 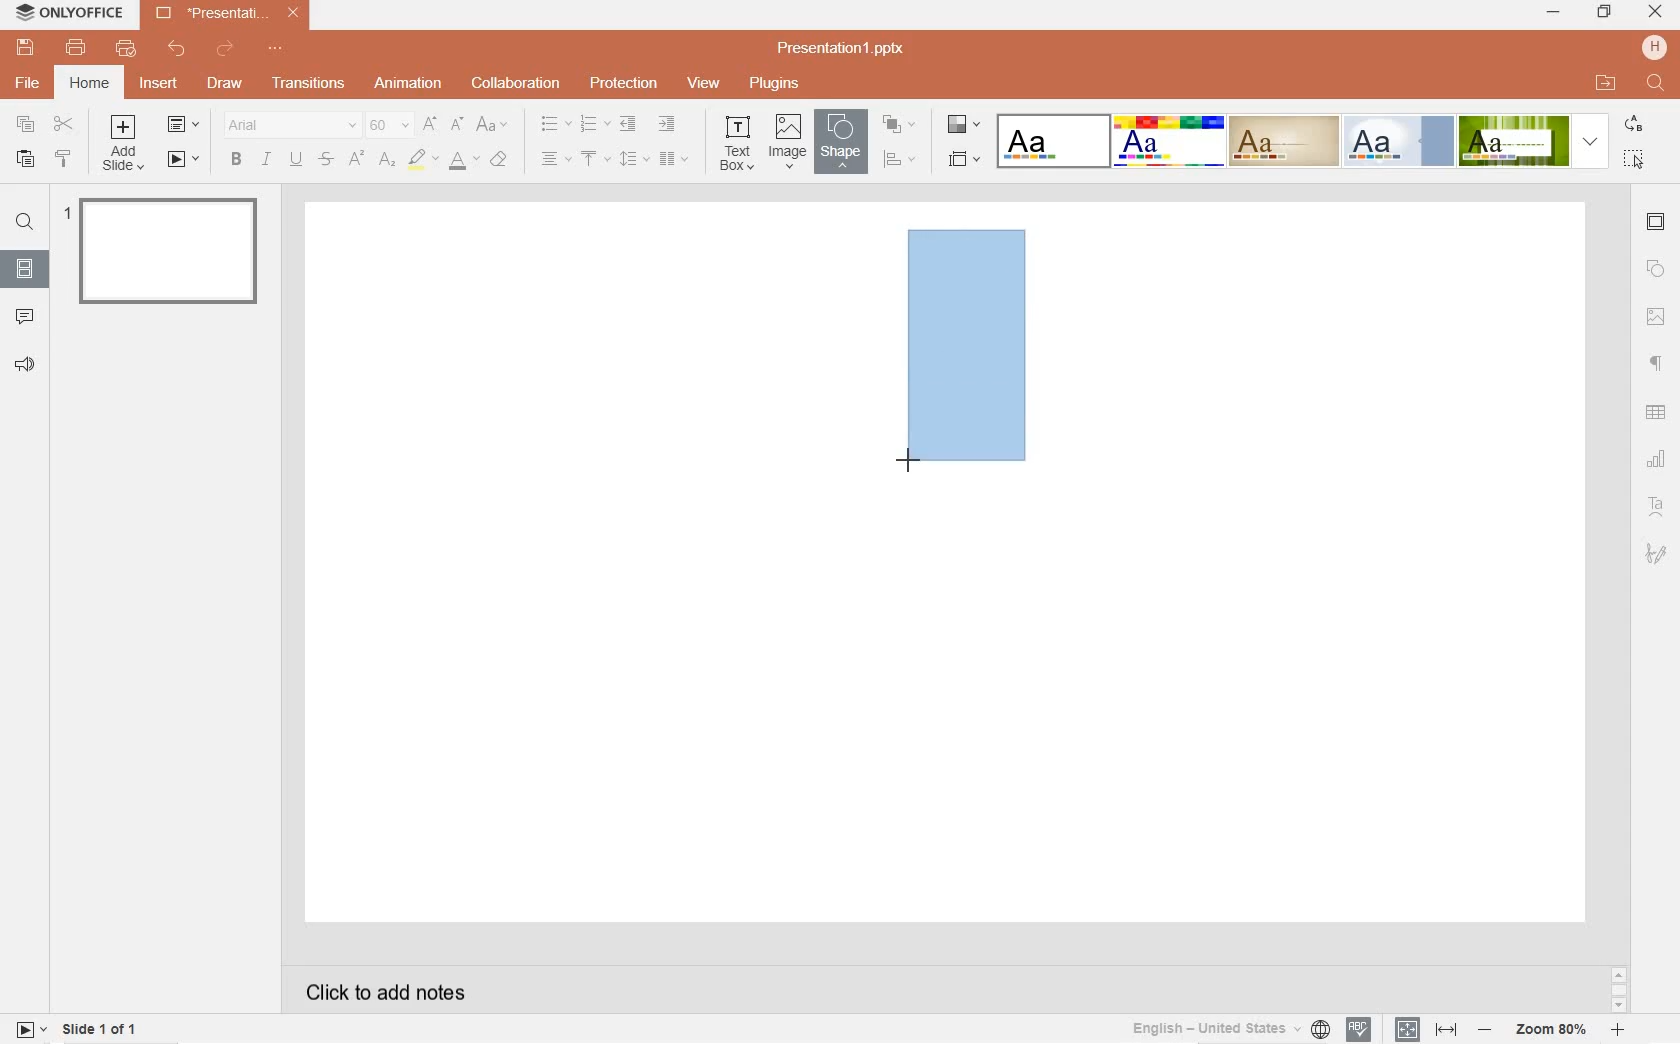 What do you see at coordinates (1053, 140) in the screenshot?
I see `Blank` at bounding box center [1053, 140].